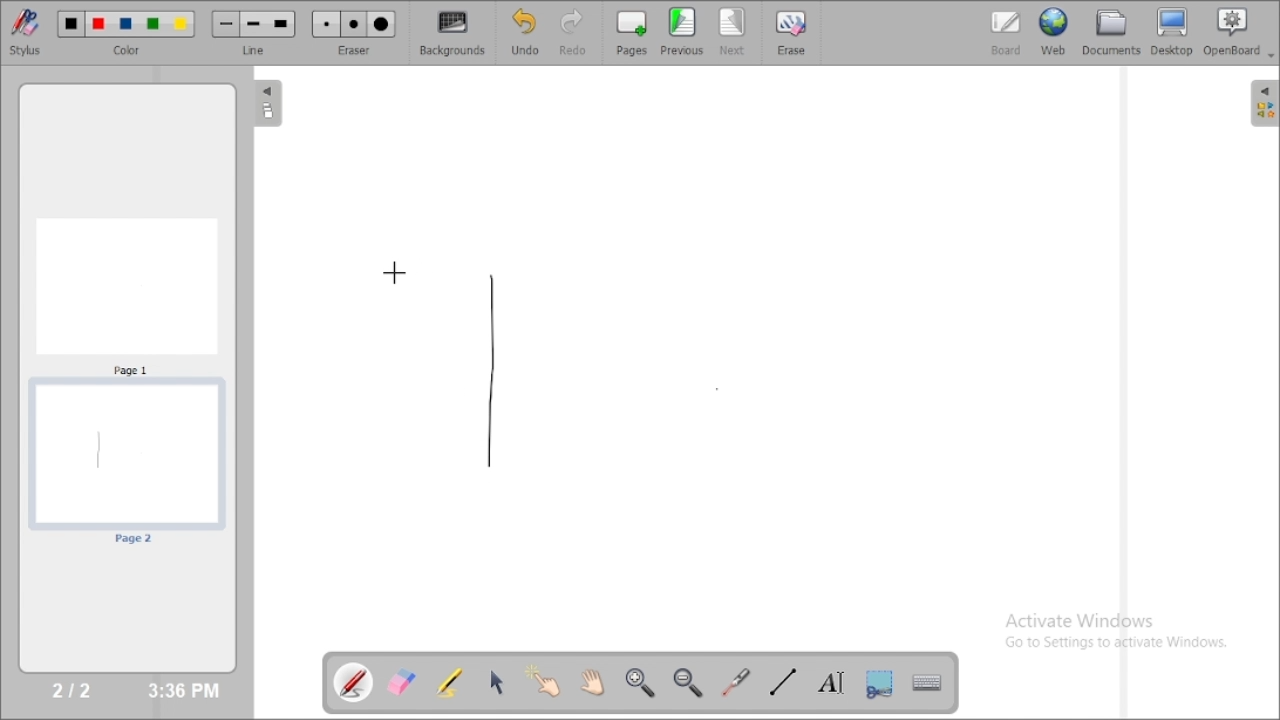  I want to click on write text, so click(831, 683).